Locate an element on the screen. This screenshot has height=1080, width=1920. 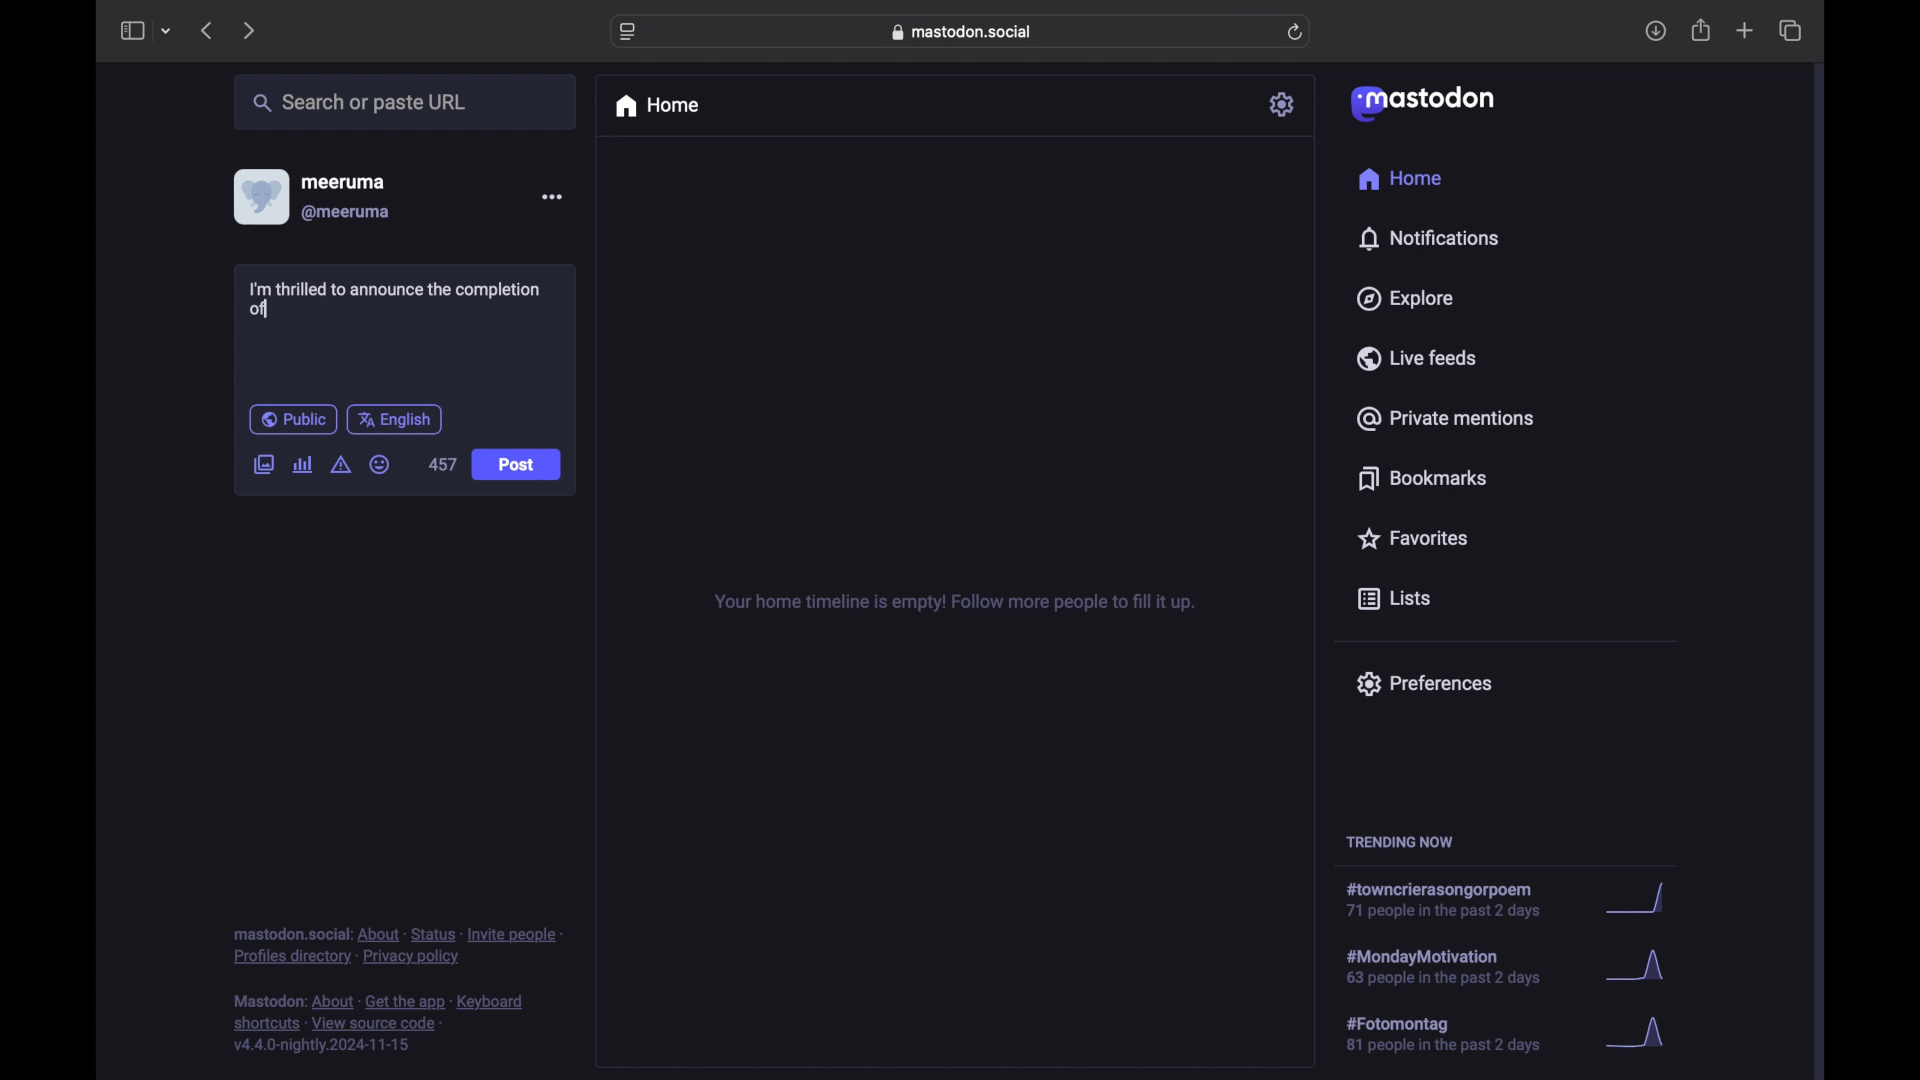
457 is located at coordinates (442, 464).